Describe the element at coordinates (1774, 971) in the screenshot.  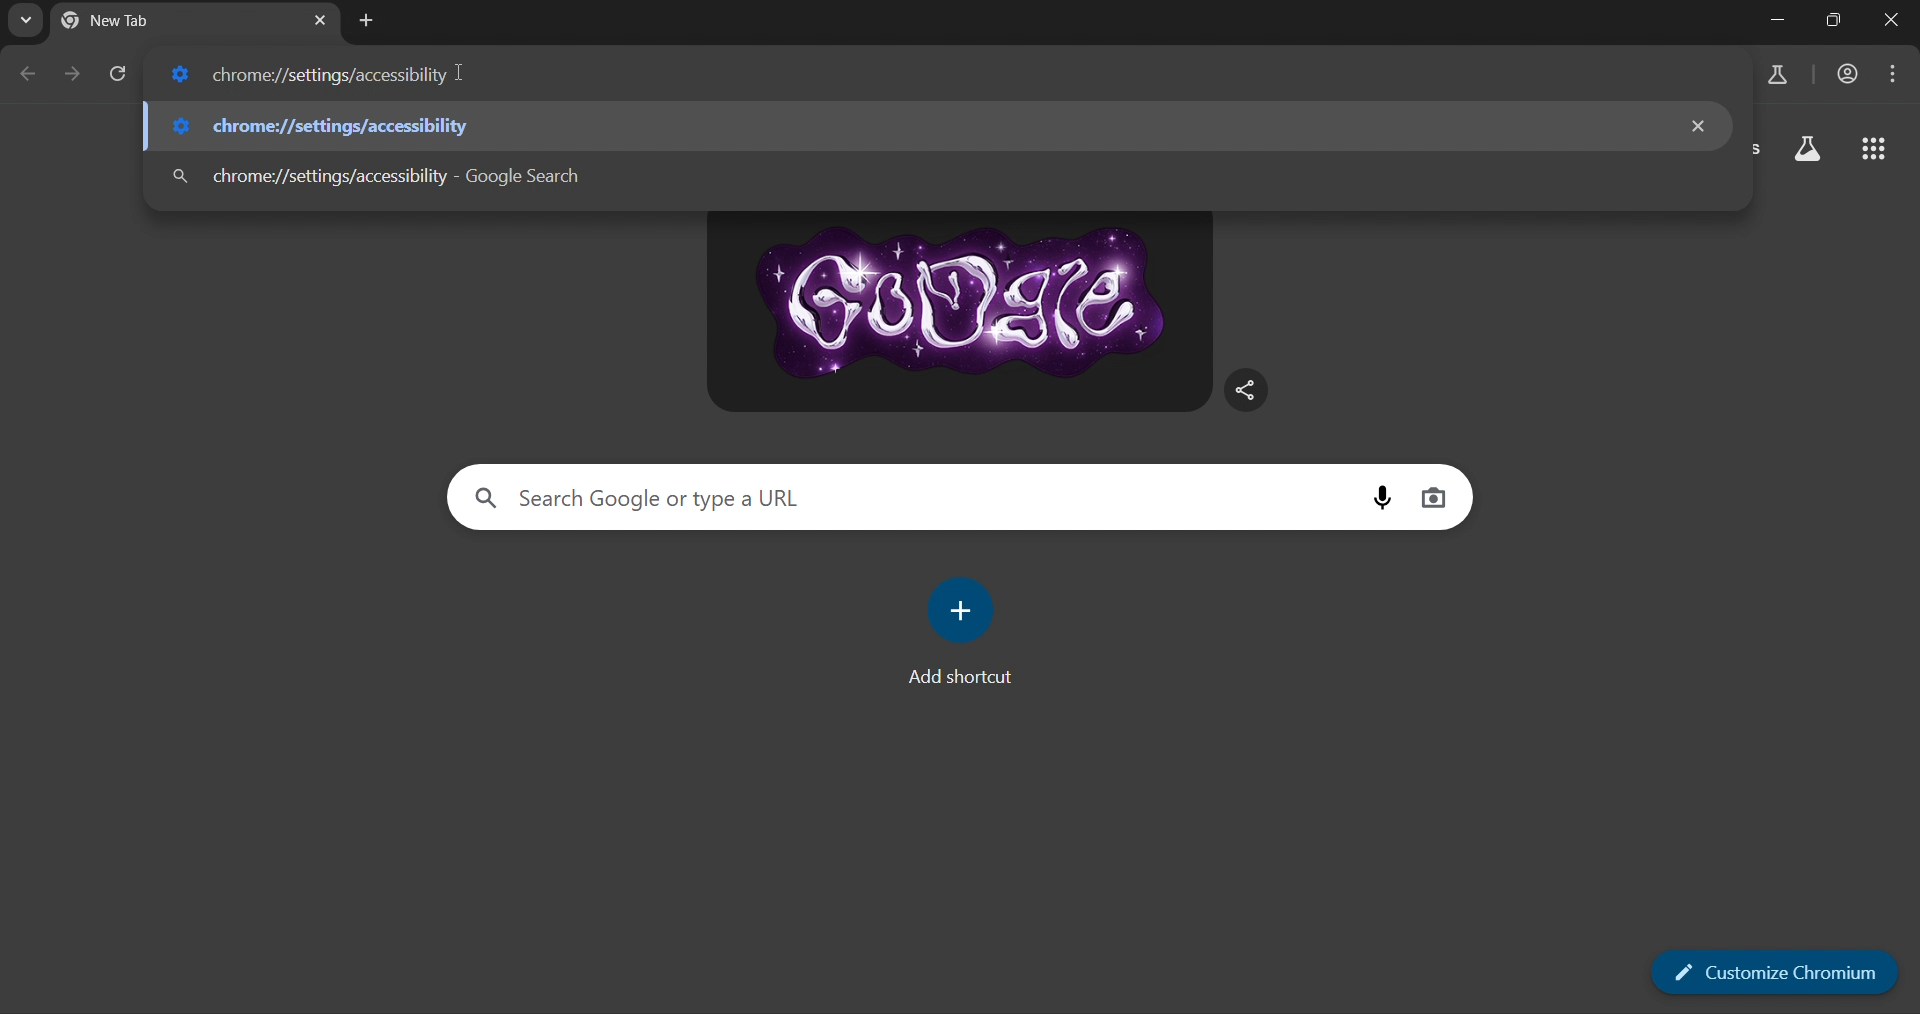
I see `customize chromium` at that location.